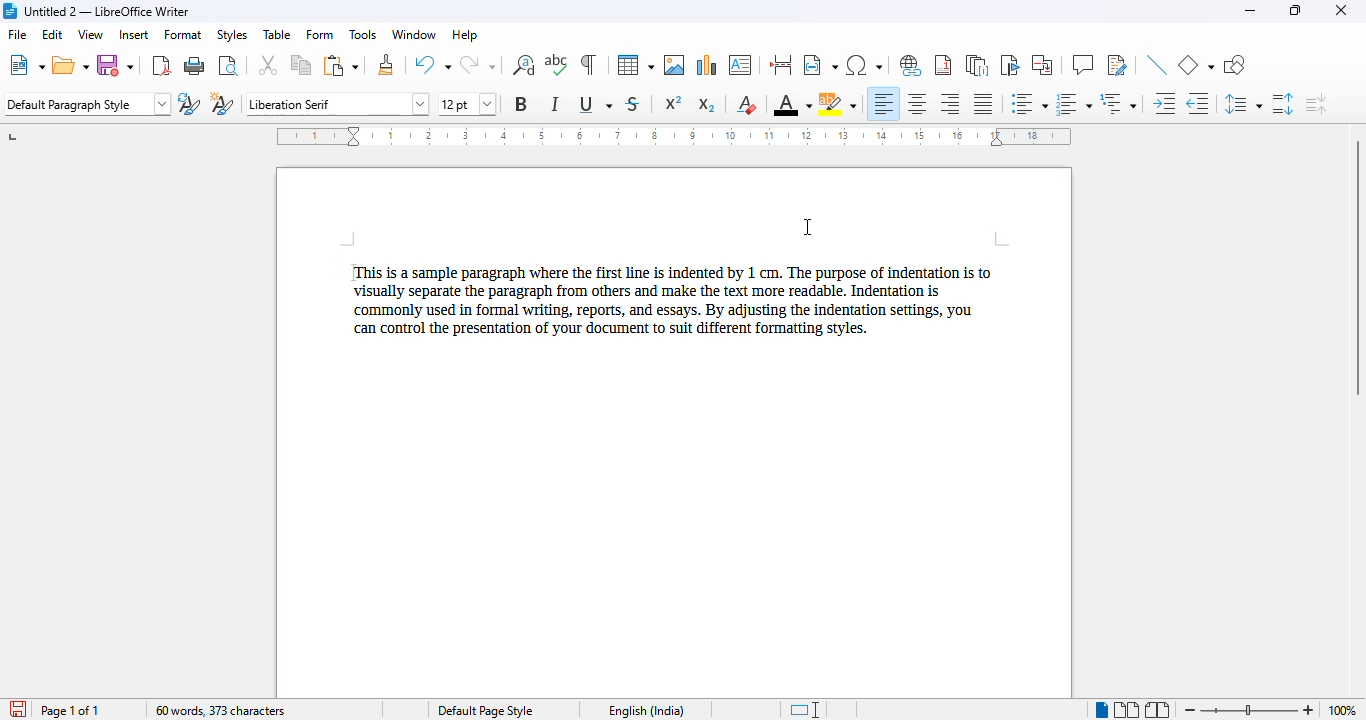 The height and width of the screenshot is (720, 1366). Describe the element at coordinates (1156, 710) in the screenshot. I see `book view` at that location.